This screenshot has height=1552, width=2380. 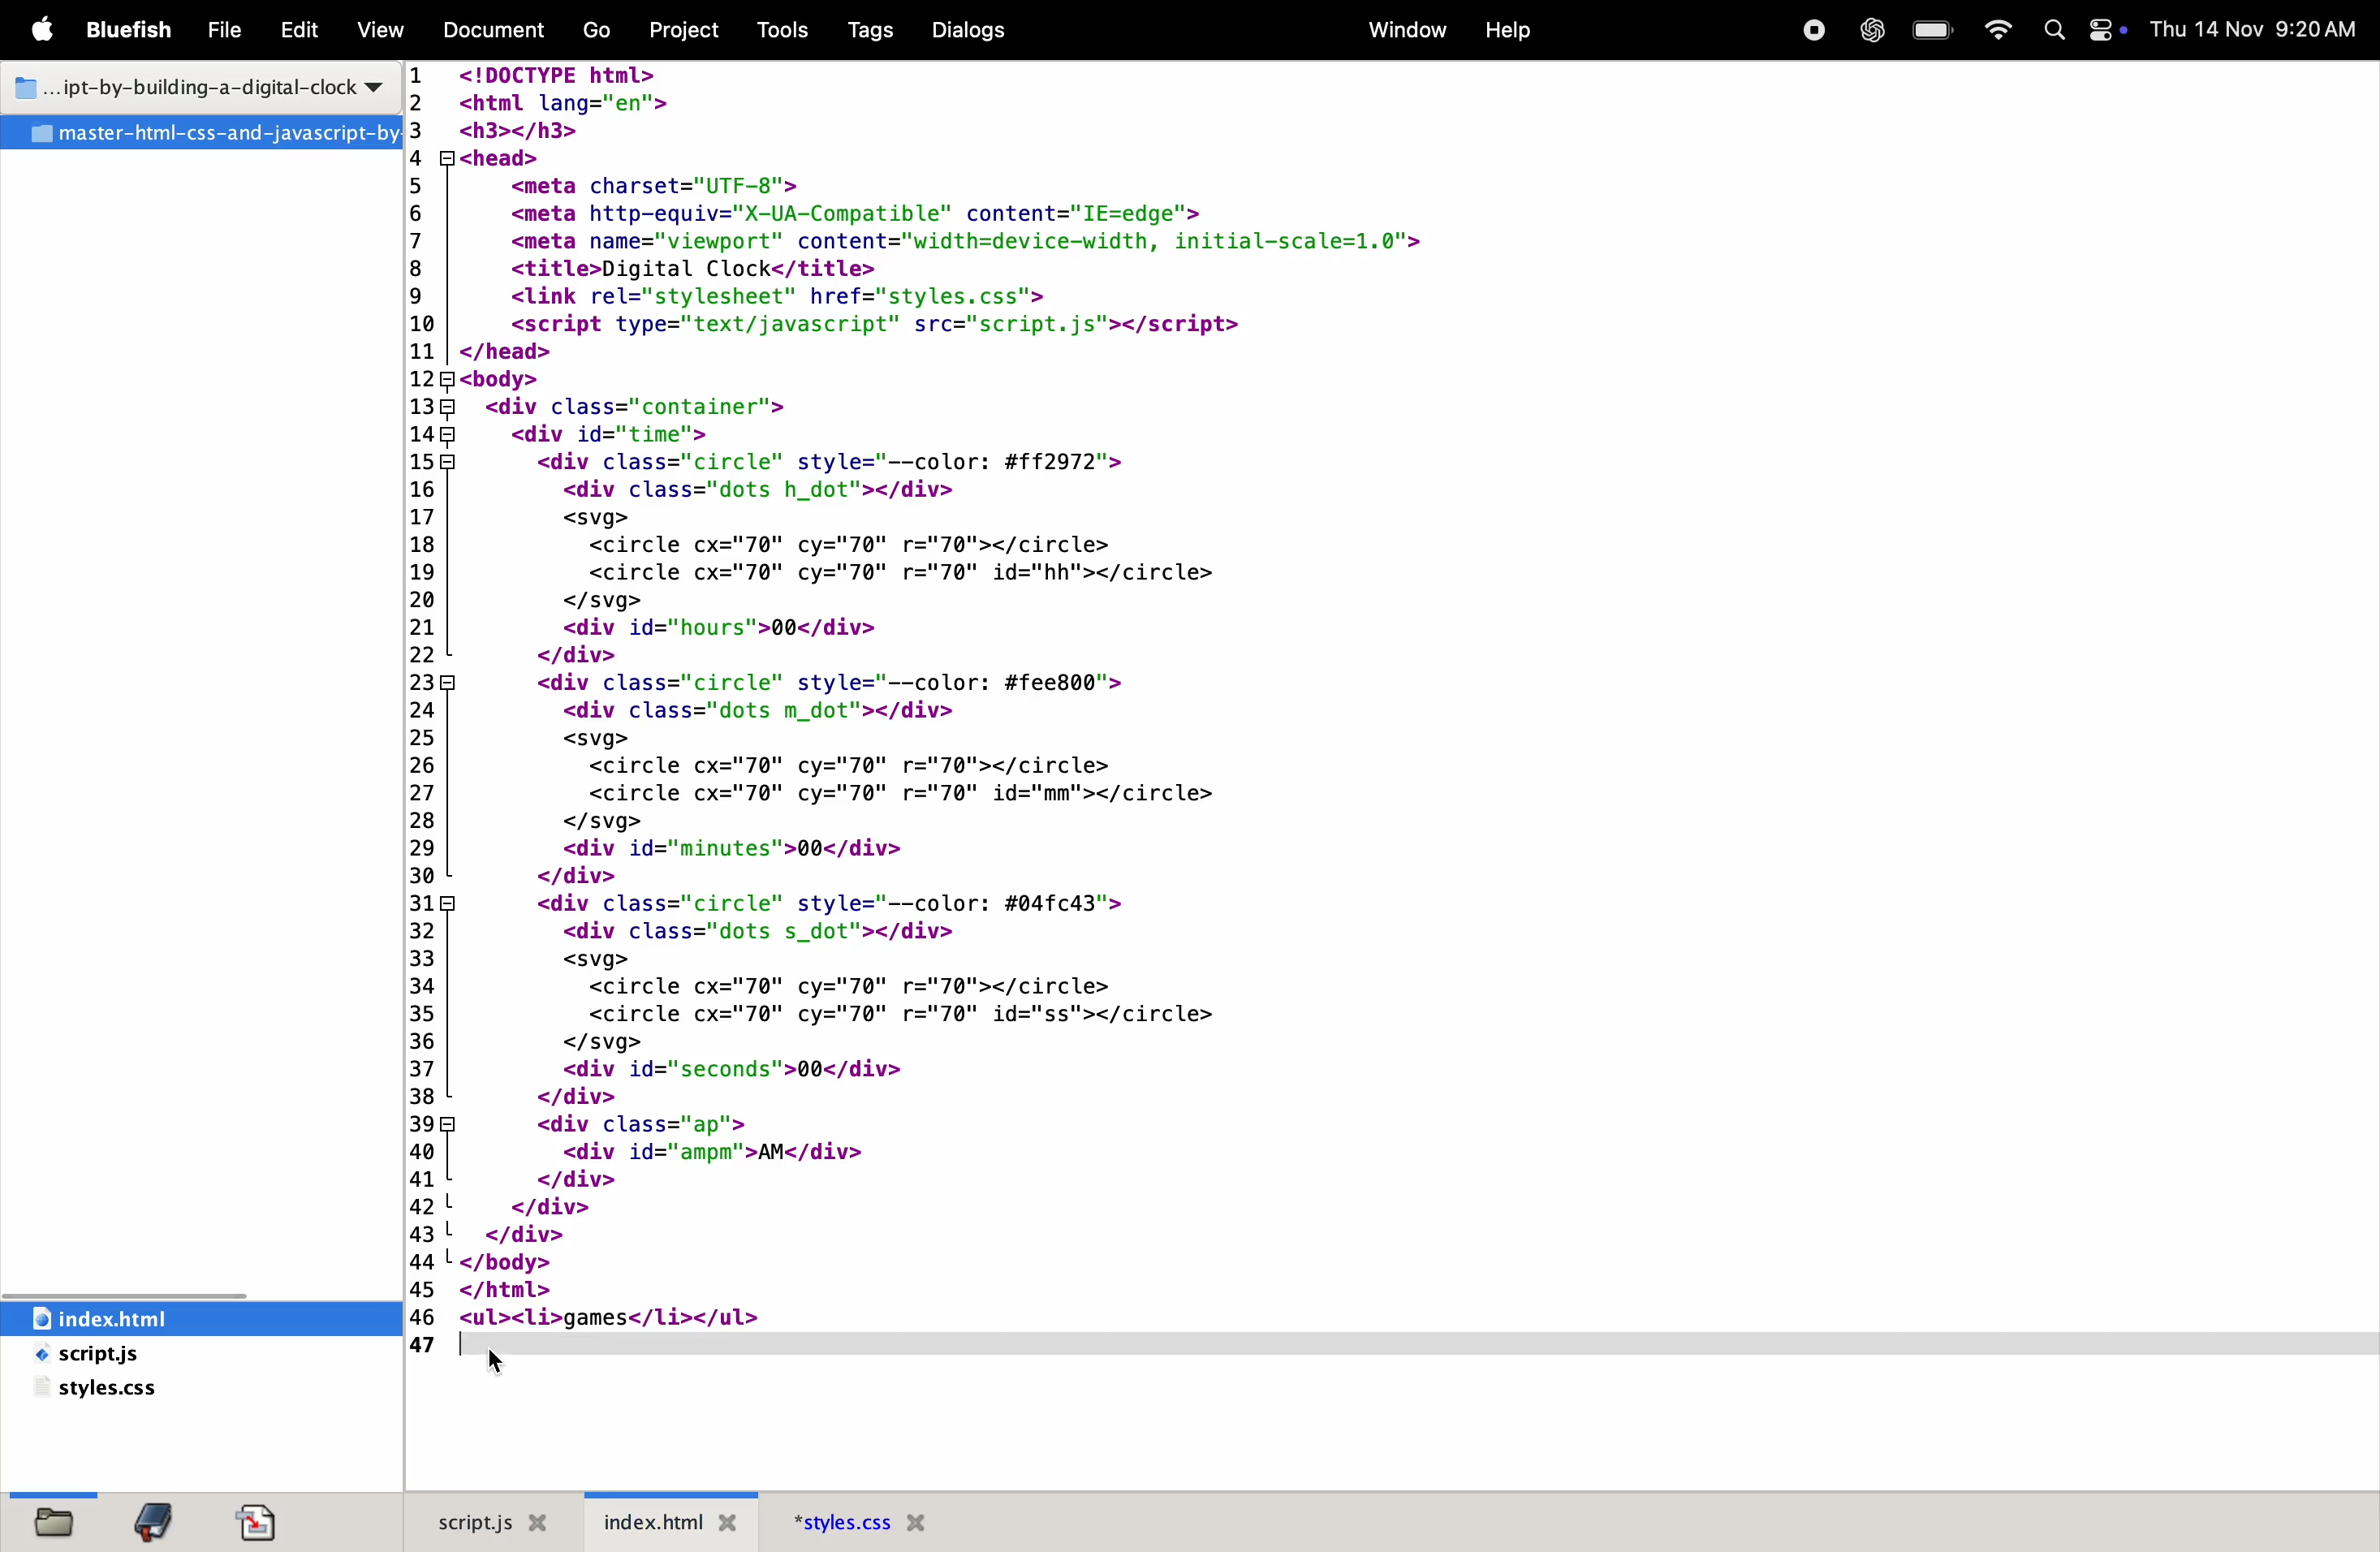 What do you see at coordinates (976, 29) in the screenshot?
I see `Dialogs` at bounding box center [976, 29].